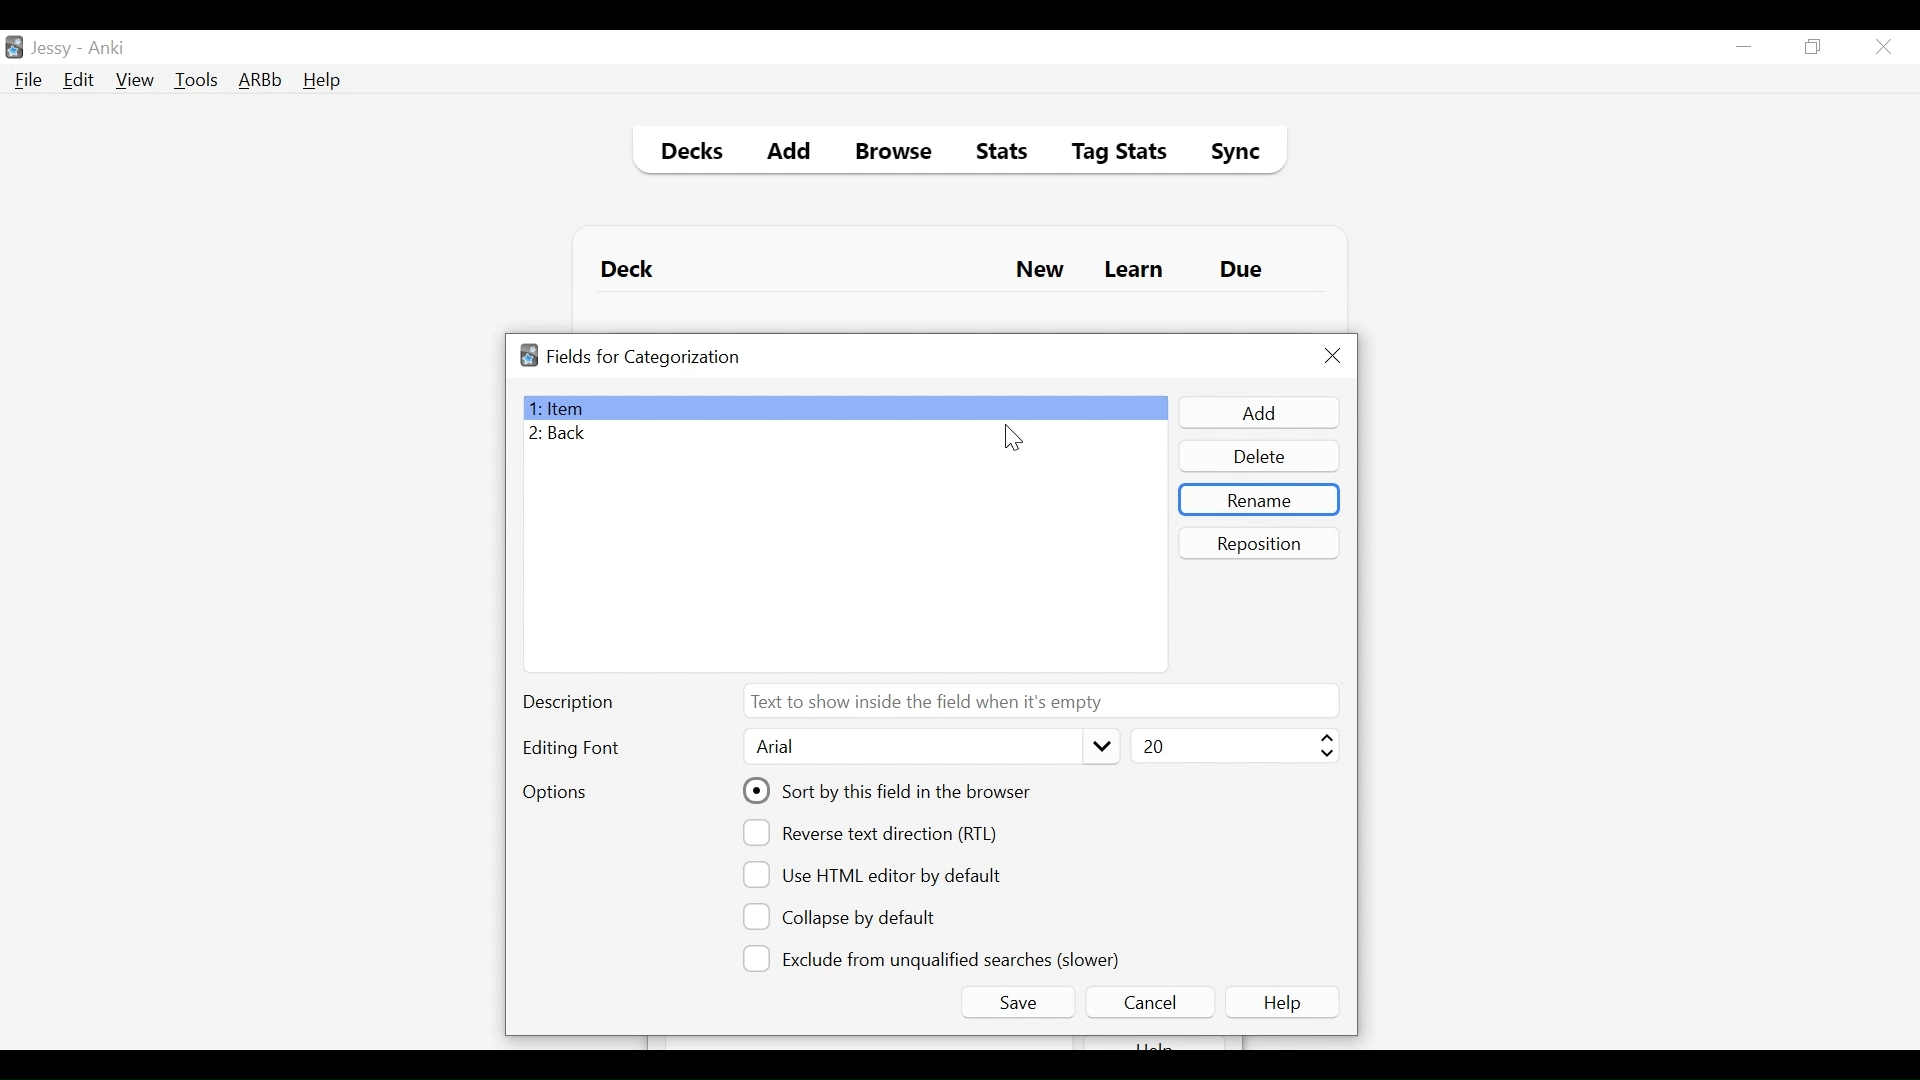 The height and width of the screenshot is (1080, 1920). I want to click on minimize, so click(1743, 48).